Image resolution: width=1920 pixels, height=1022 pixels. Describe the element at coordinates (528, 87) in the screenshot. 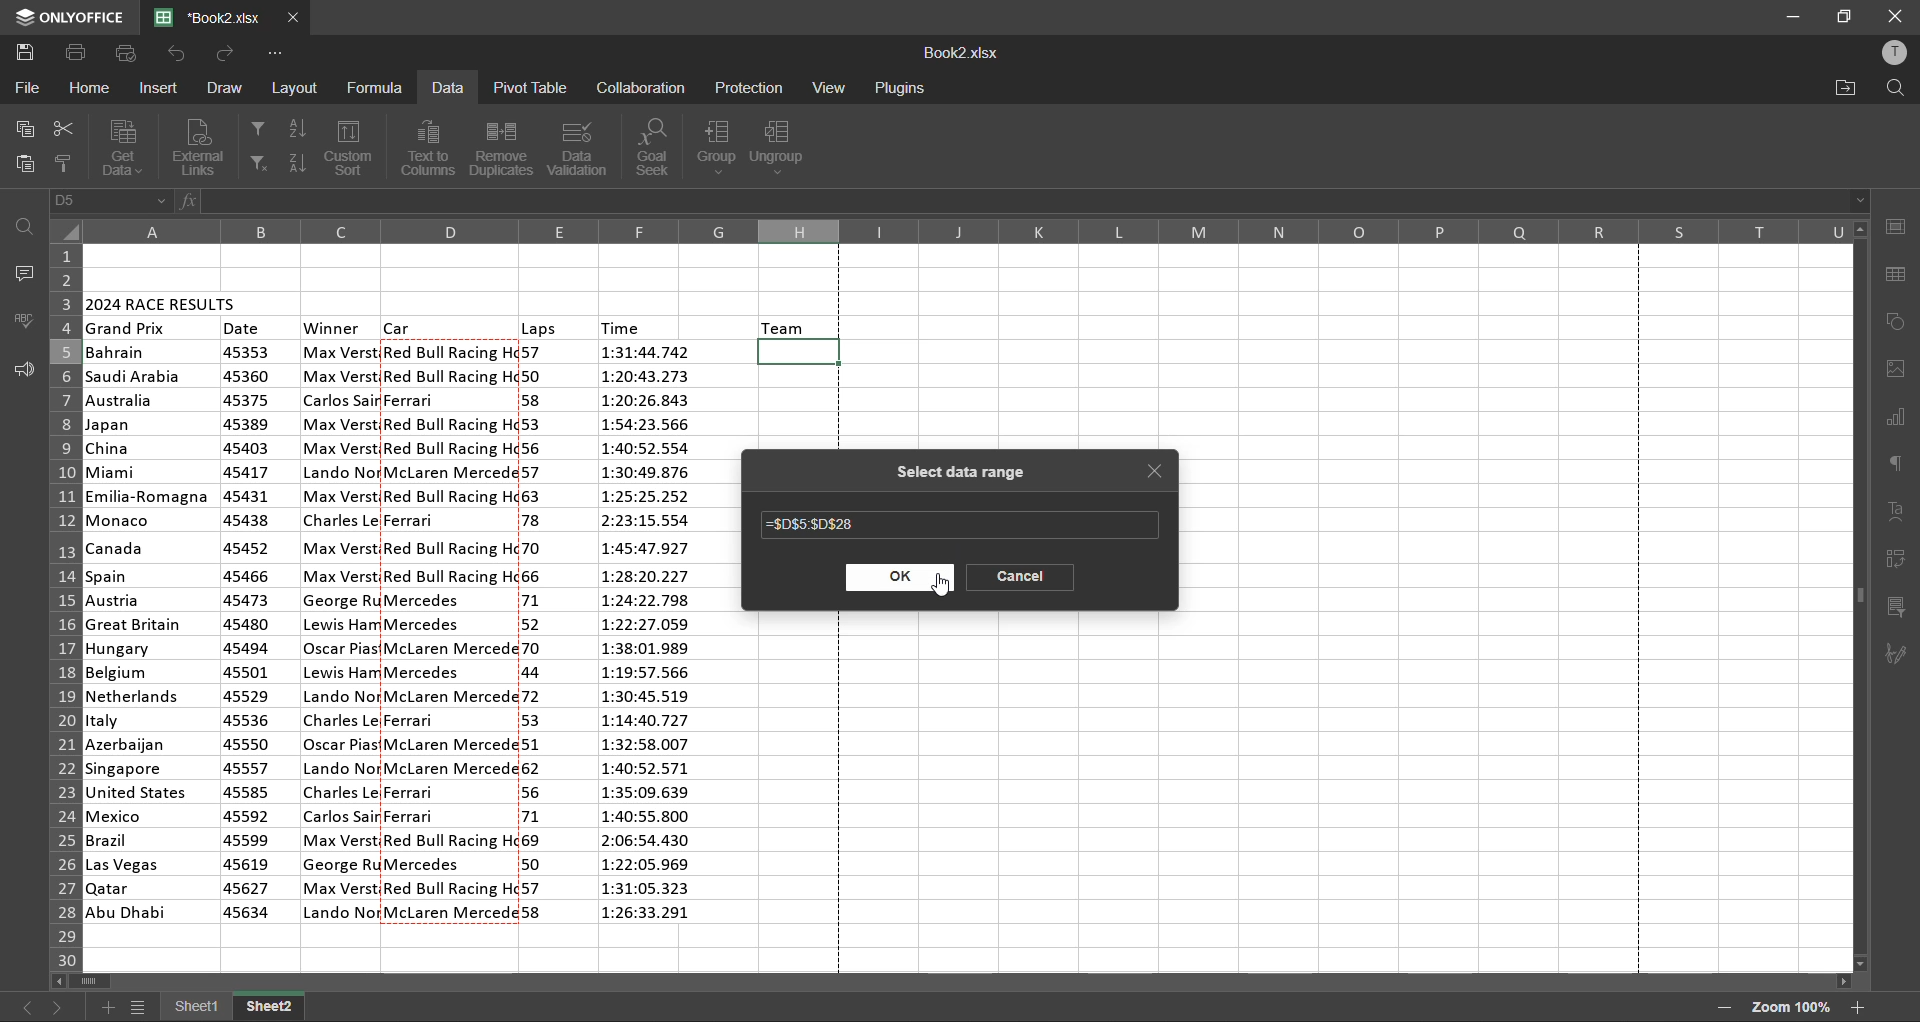

I see `pivot table` at that location.